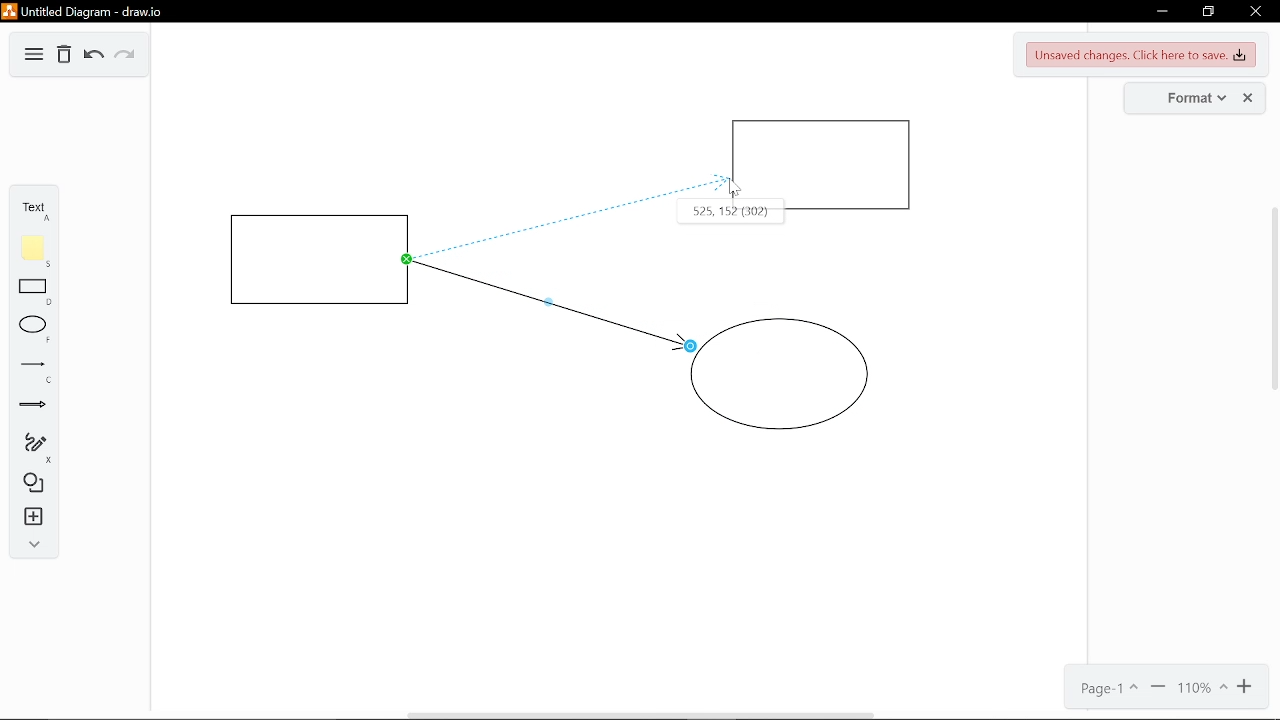 This screenshot has height=720, width=1280. What do you see at coordinates (734, 188) in the screenshot?
I see `Pointer` at bounding box center [734, 188].